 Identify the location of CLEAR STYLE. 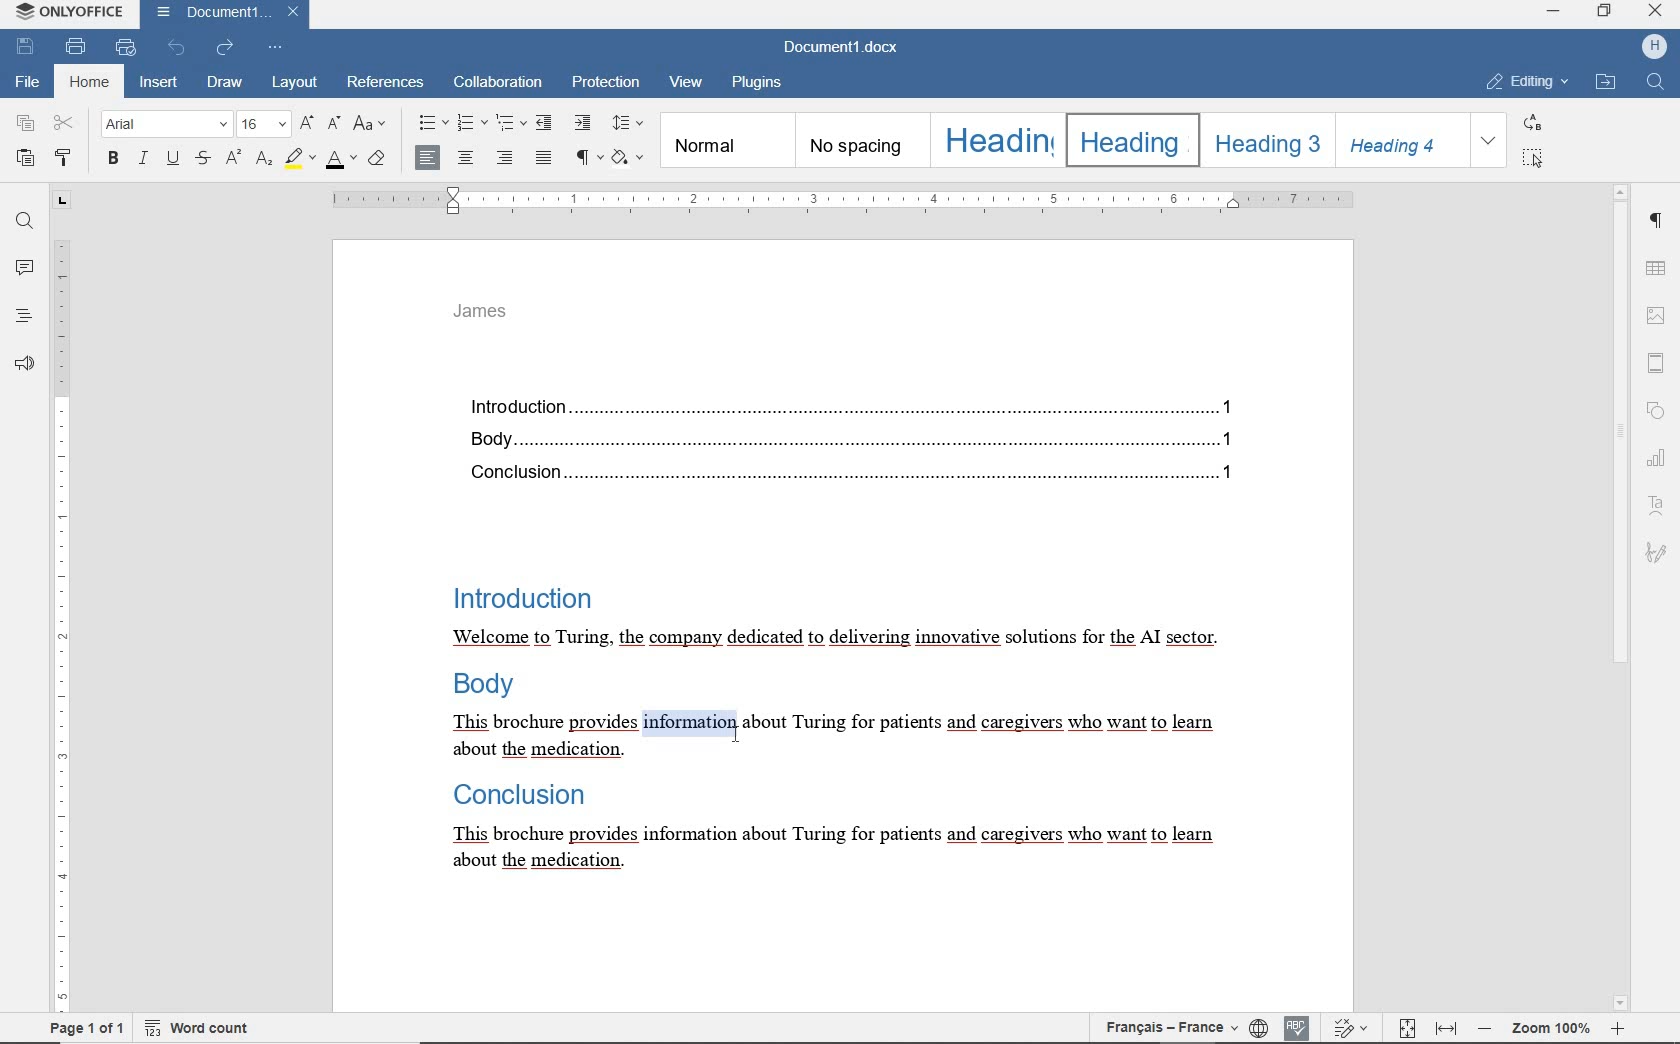
(379, 161).